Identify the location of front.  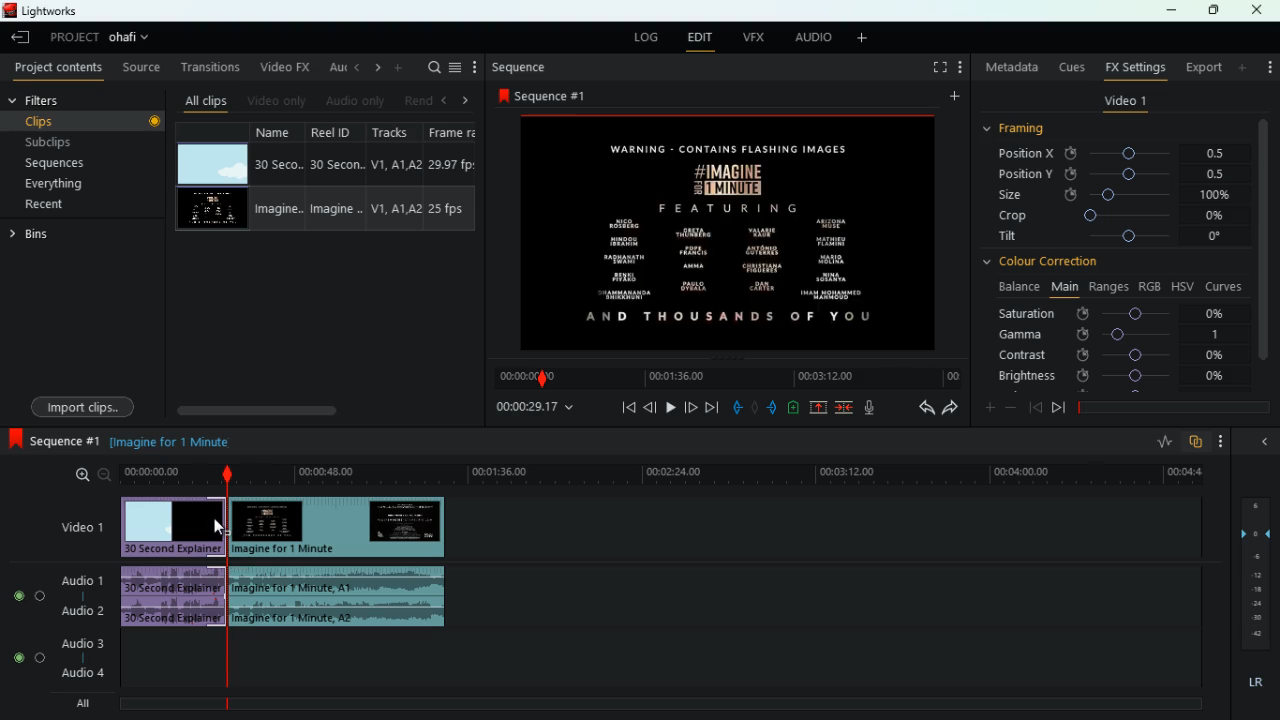
(1059, 407).